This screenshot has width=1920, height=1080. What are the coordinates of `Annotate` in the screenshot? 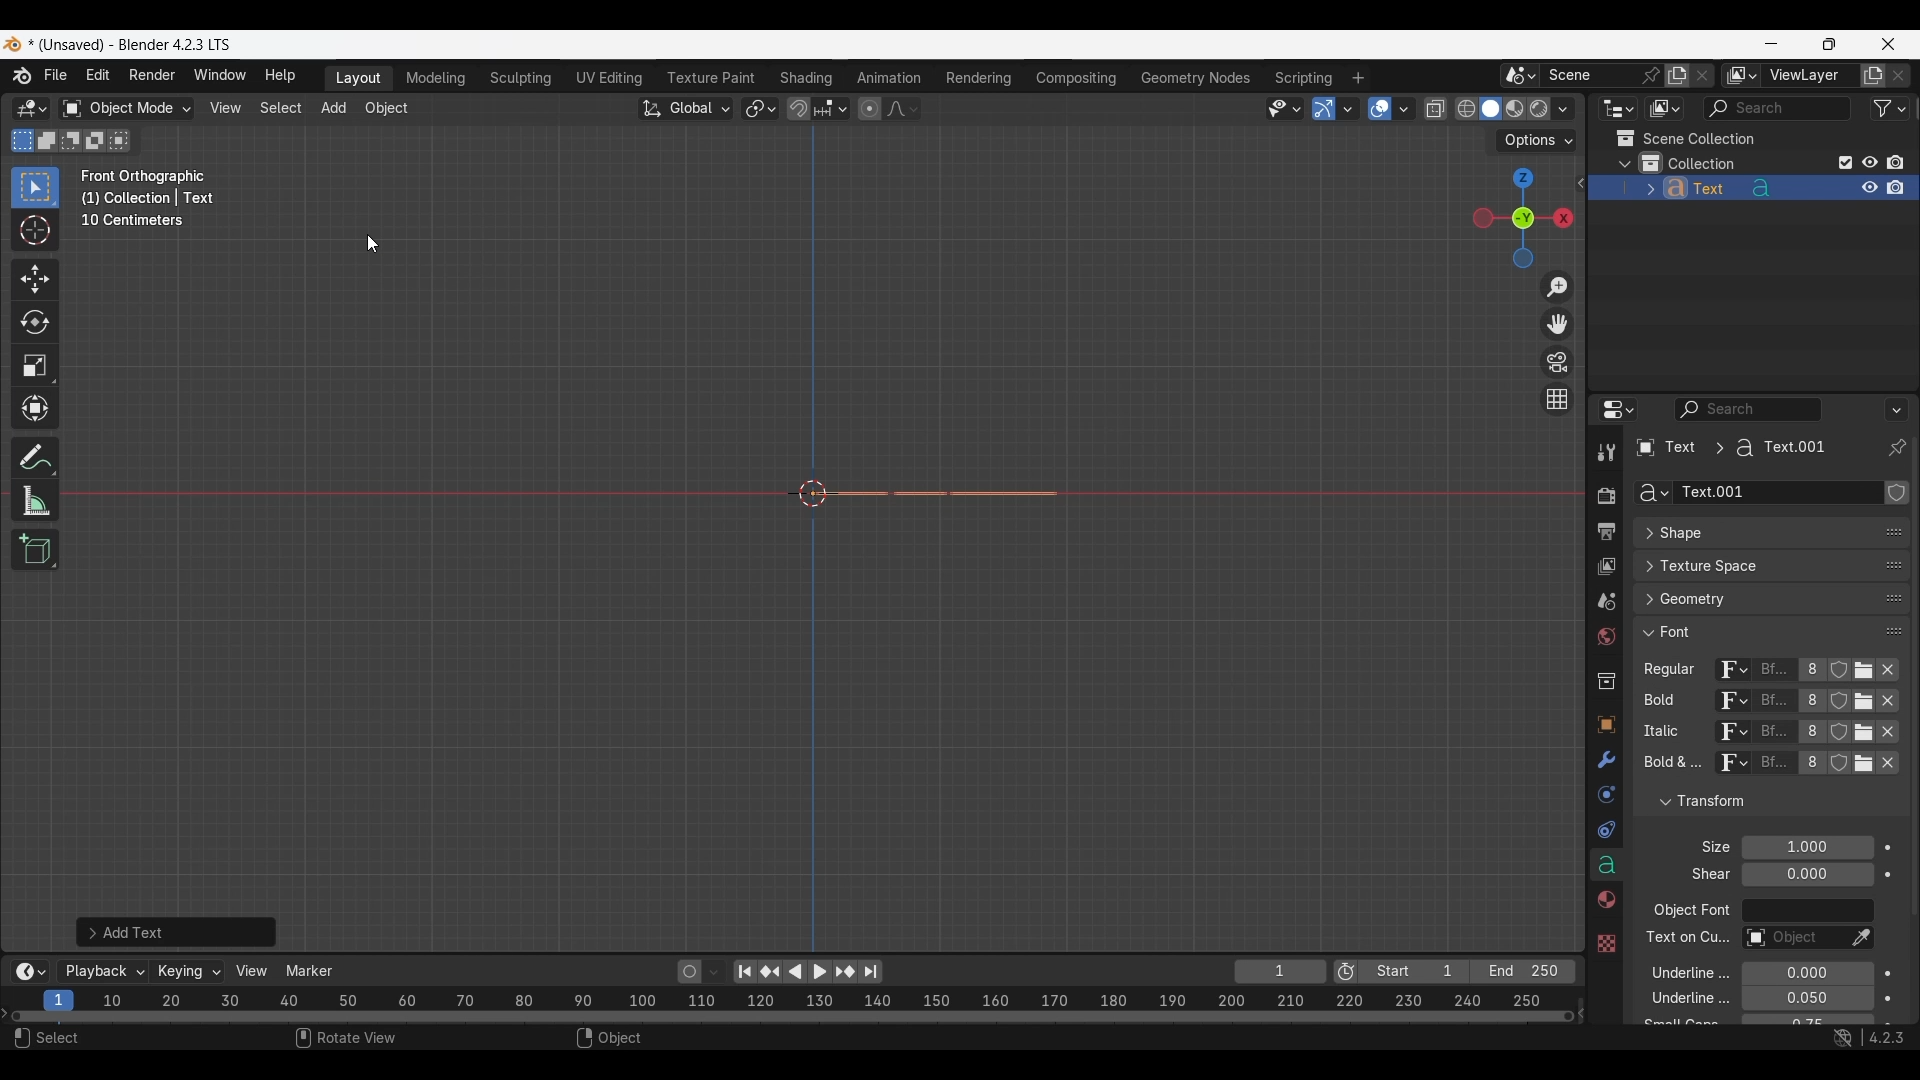 It's located at (35, 458).